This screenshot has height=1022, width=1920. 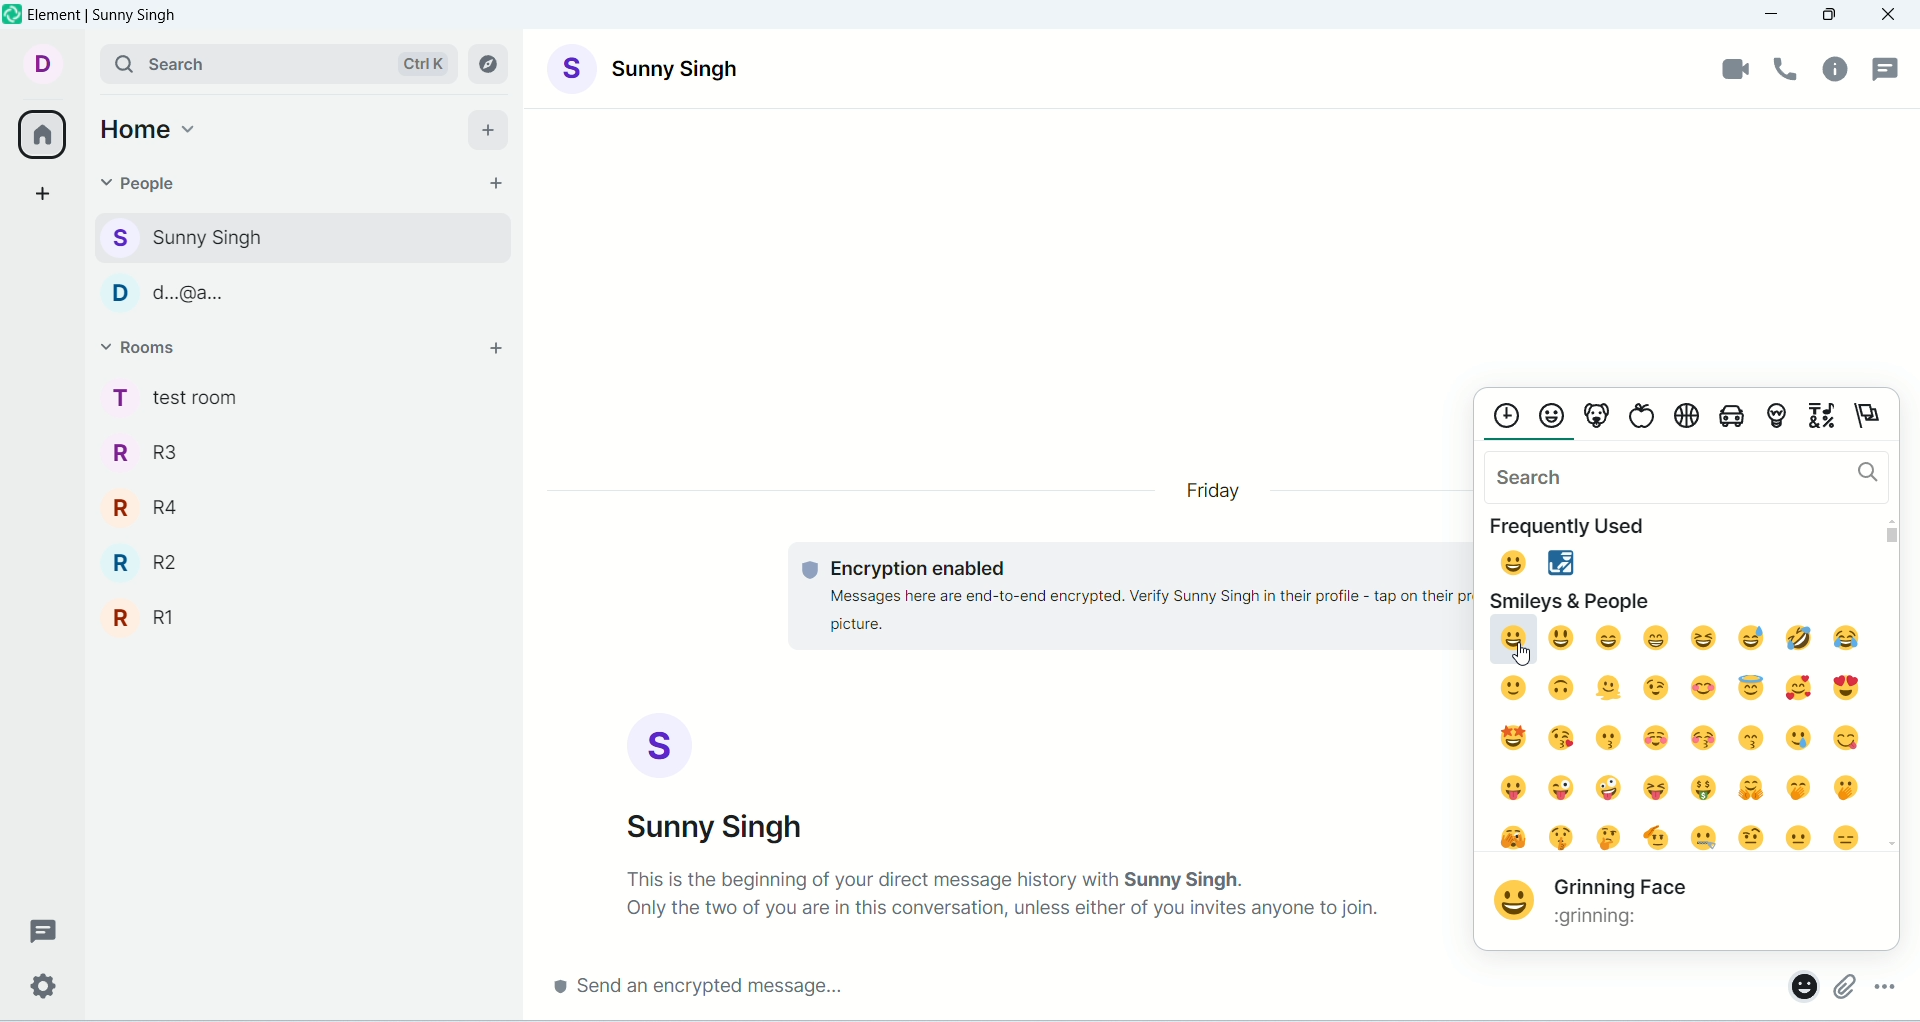 What do you see at coordinates (1690, 413) in the screenshot?
I see `emoji categories` at bounding box center [1690, 413].